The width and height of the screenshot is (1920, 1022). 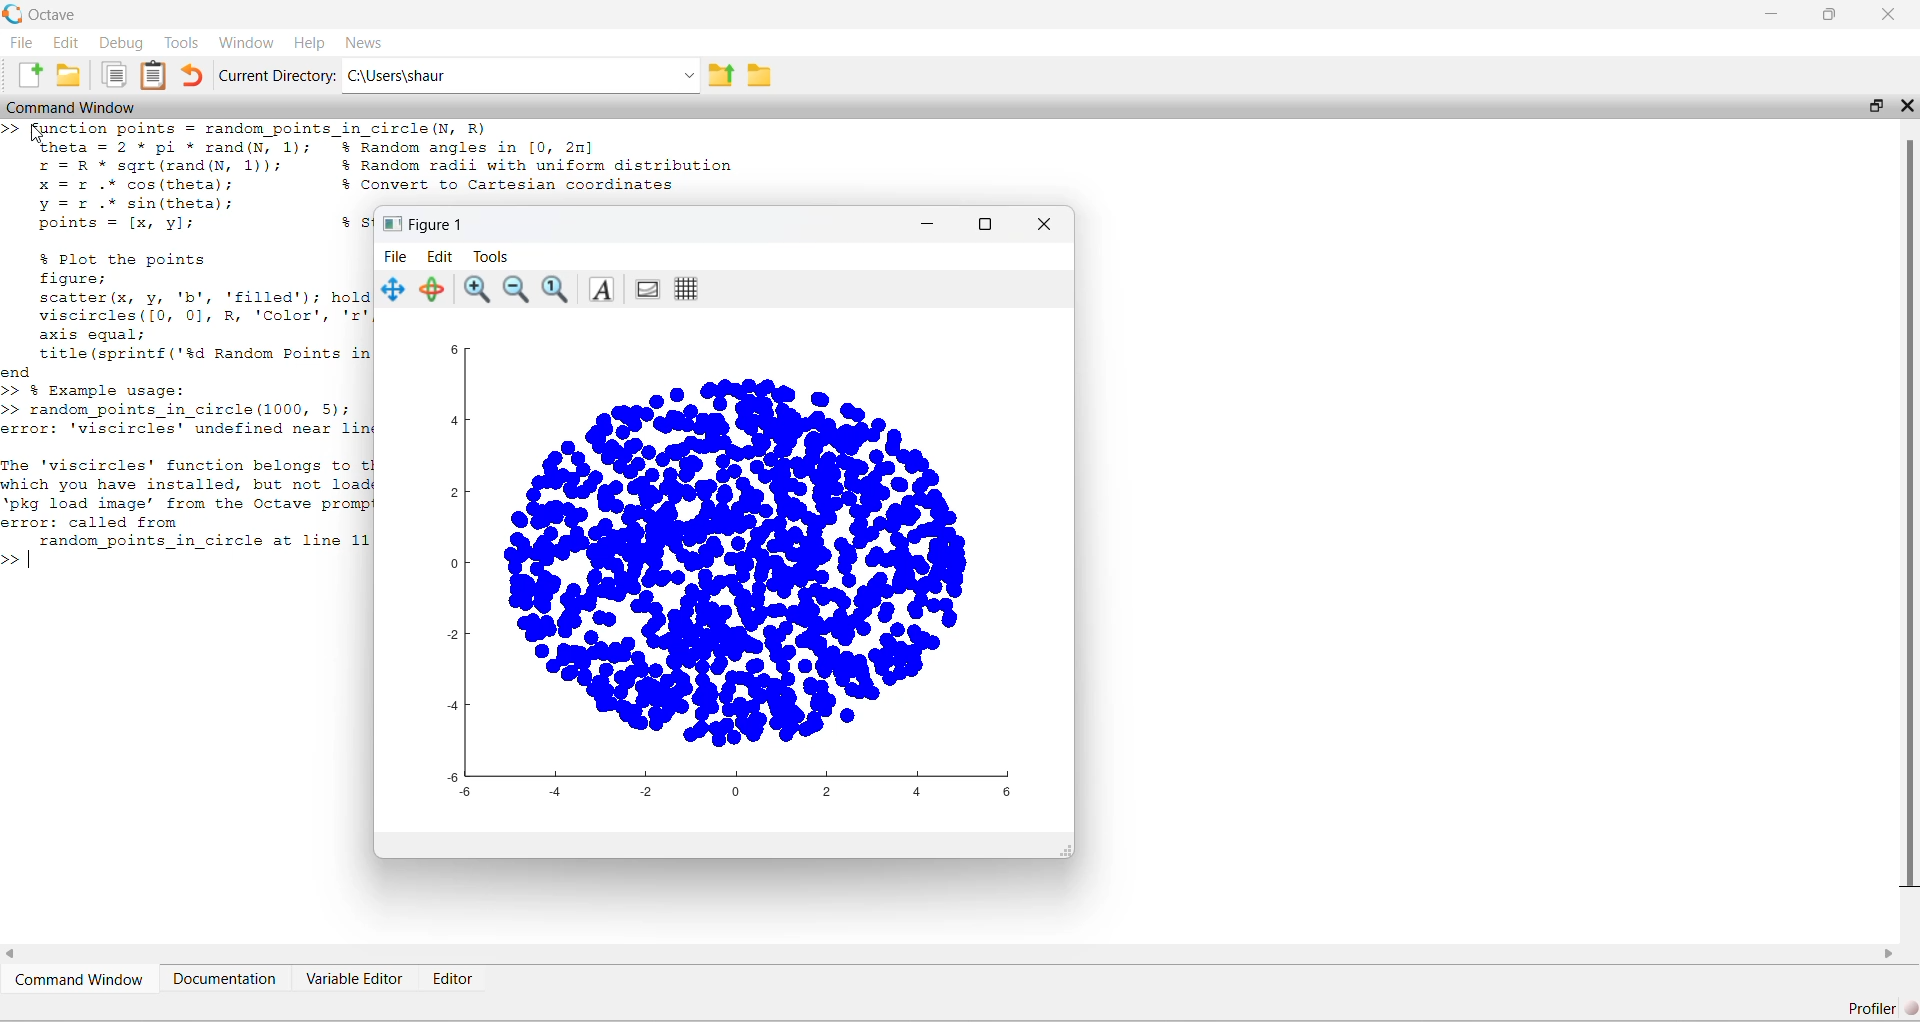 I want to click on minimize, so click(x=928, y=222).